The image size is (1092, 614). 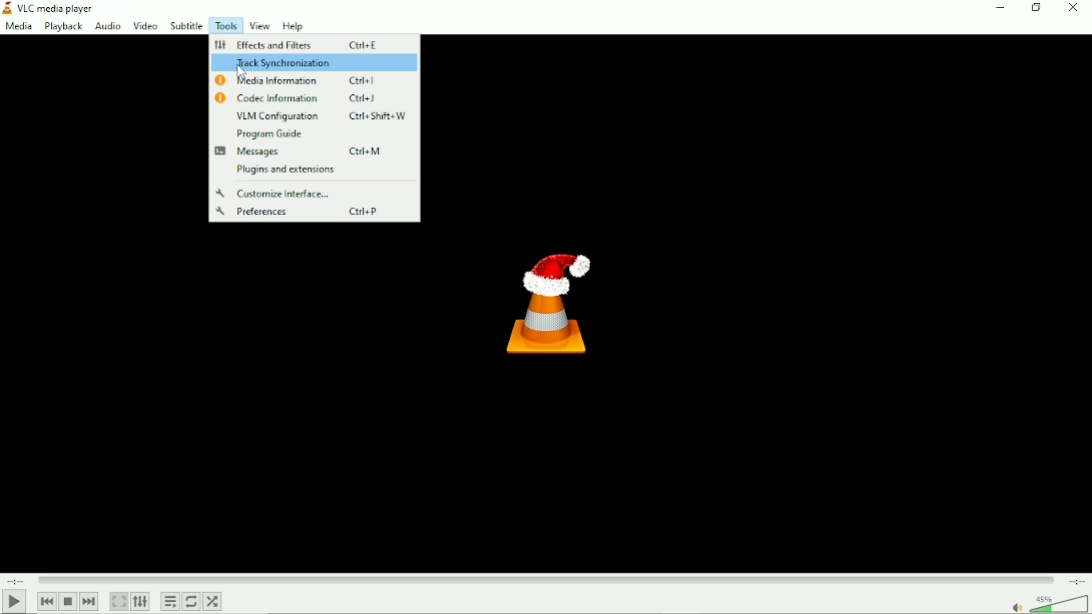 What do you see at coordinates (1000, 7) in the screenshot?
I see `Minimize` at bounding box center [1000, 7].